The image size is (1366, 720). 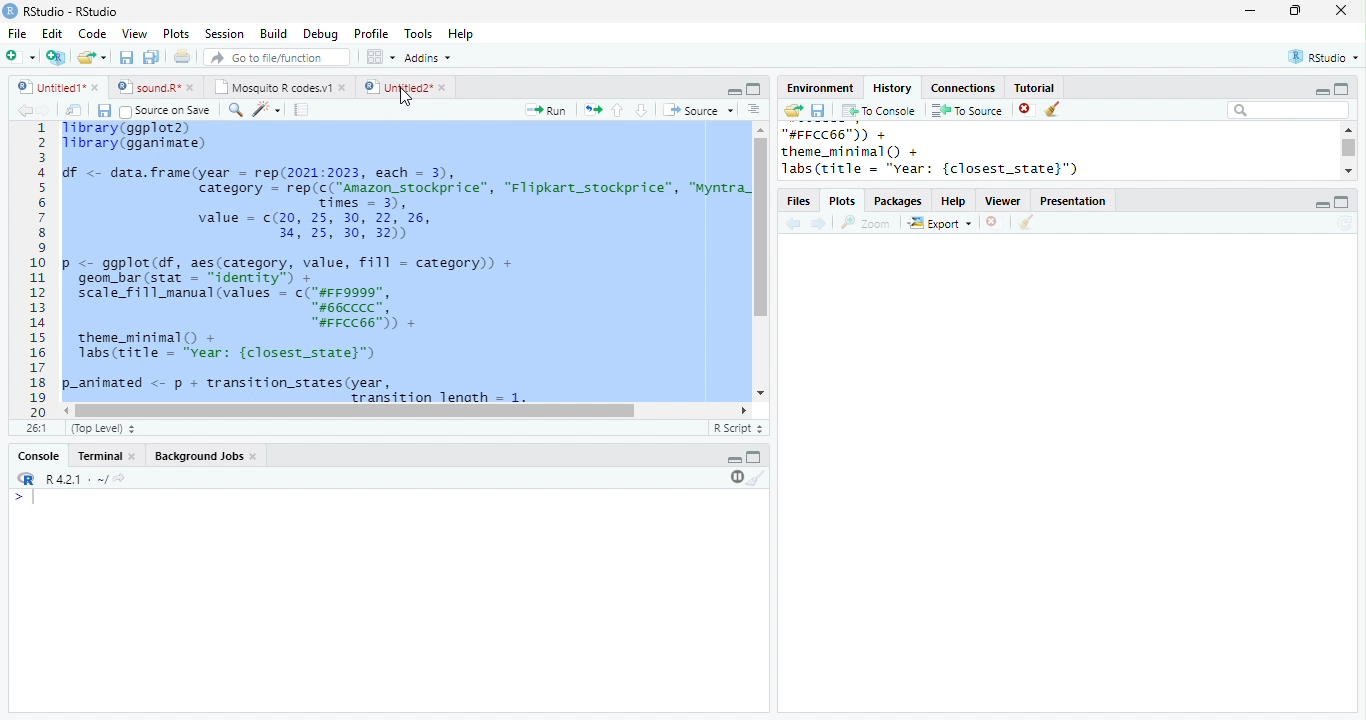 I want to click on df <- data.frame(year = rep(2021:2023, each = 3),
category = rep(c("Amazon_stockprice”, "Flipkart_stockprice”, “Myntra_
Times = 3)., so click(x=404, y=187).